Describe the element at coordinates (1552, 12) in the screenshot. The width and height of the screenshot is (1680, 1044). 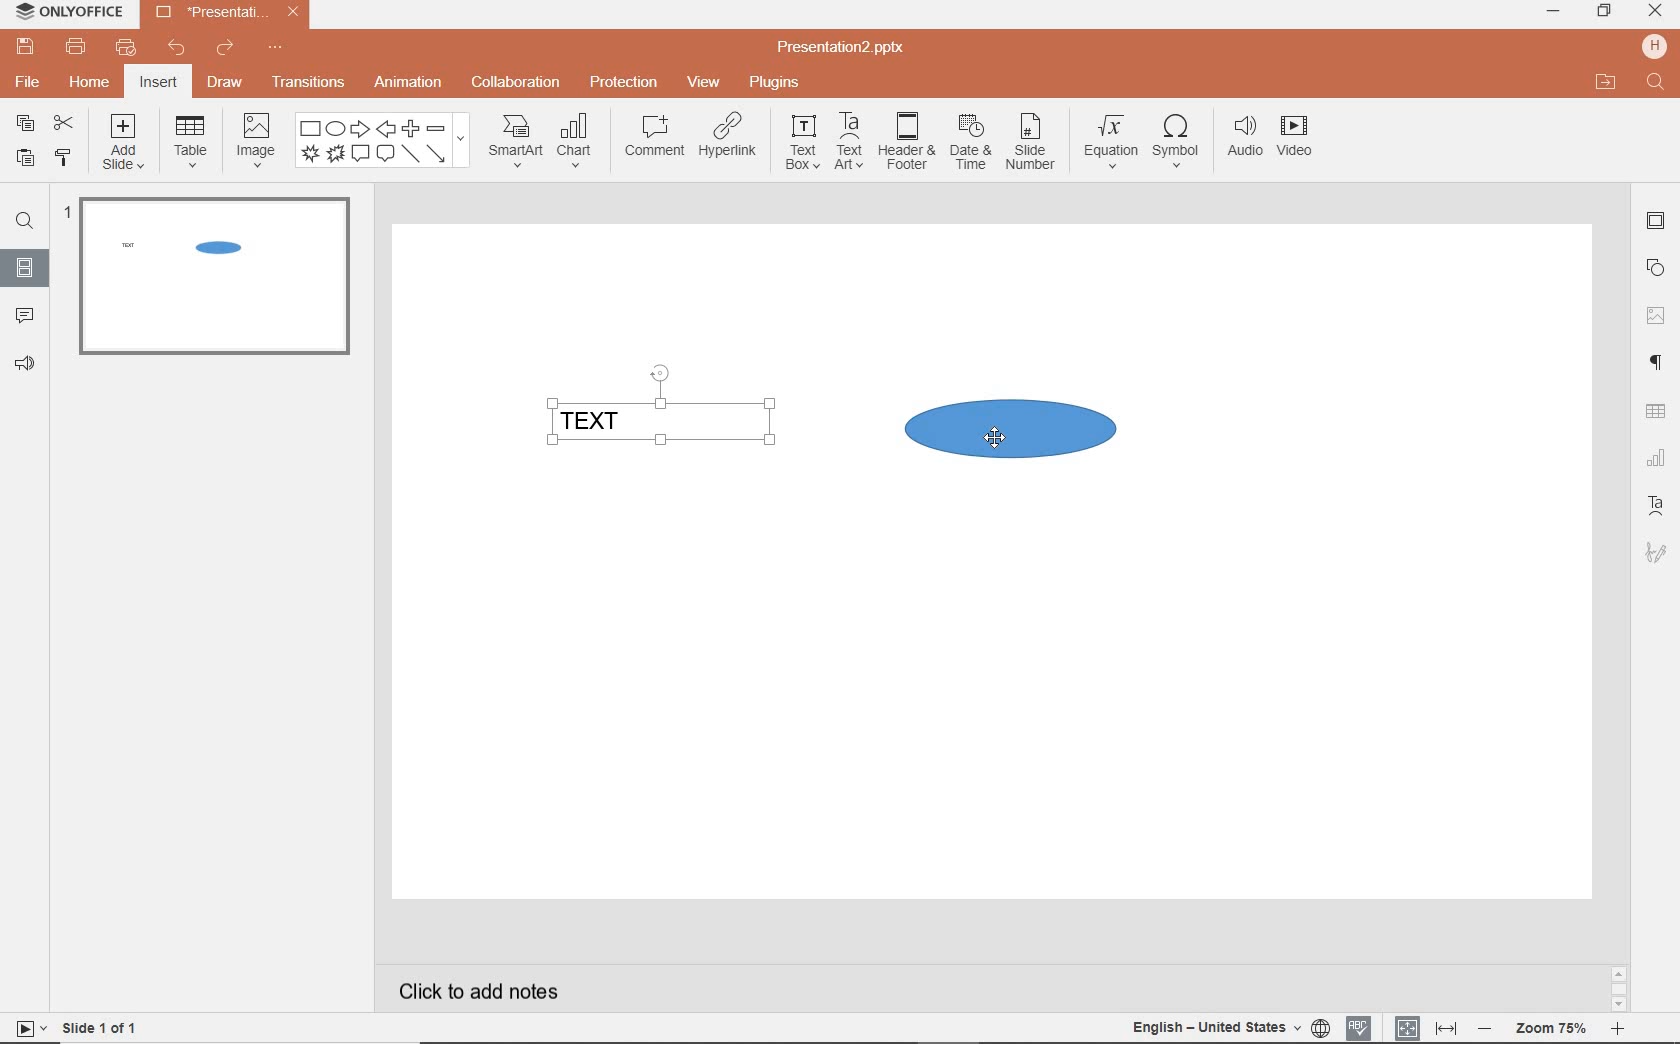
I see `minimize` at that location.